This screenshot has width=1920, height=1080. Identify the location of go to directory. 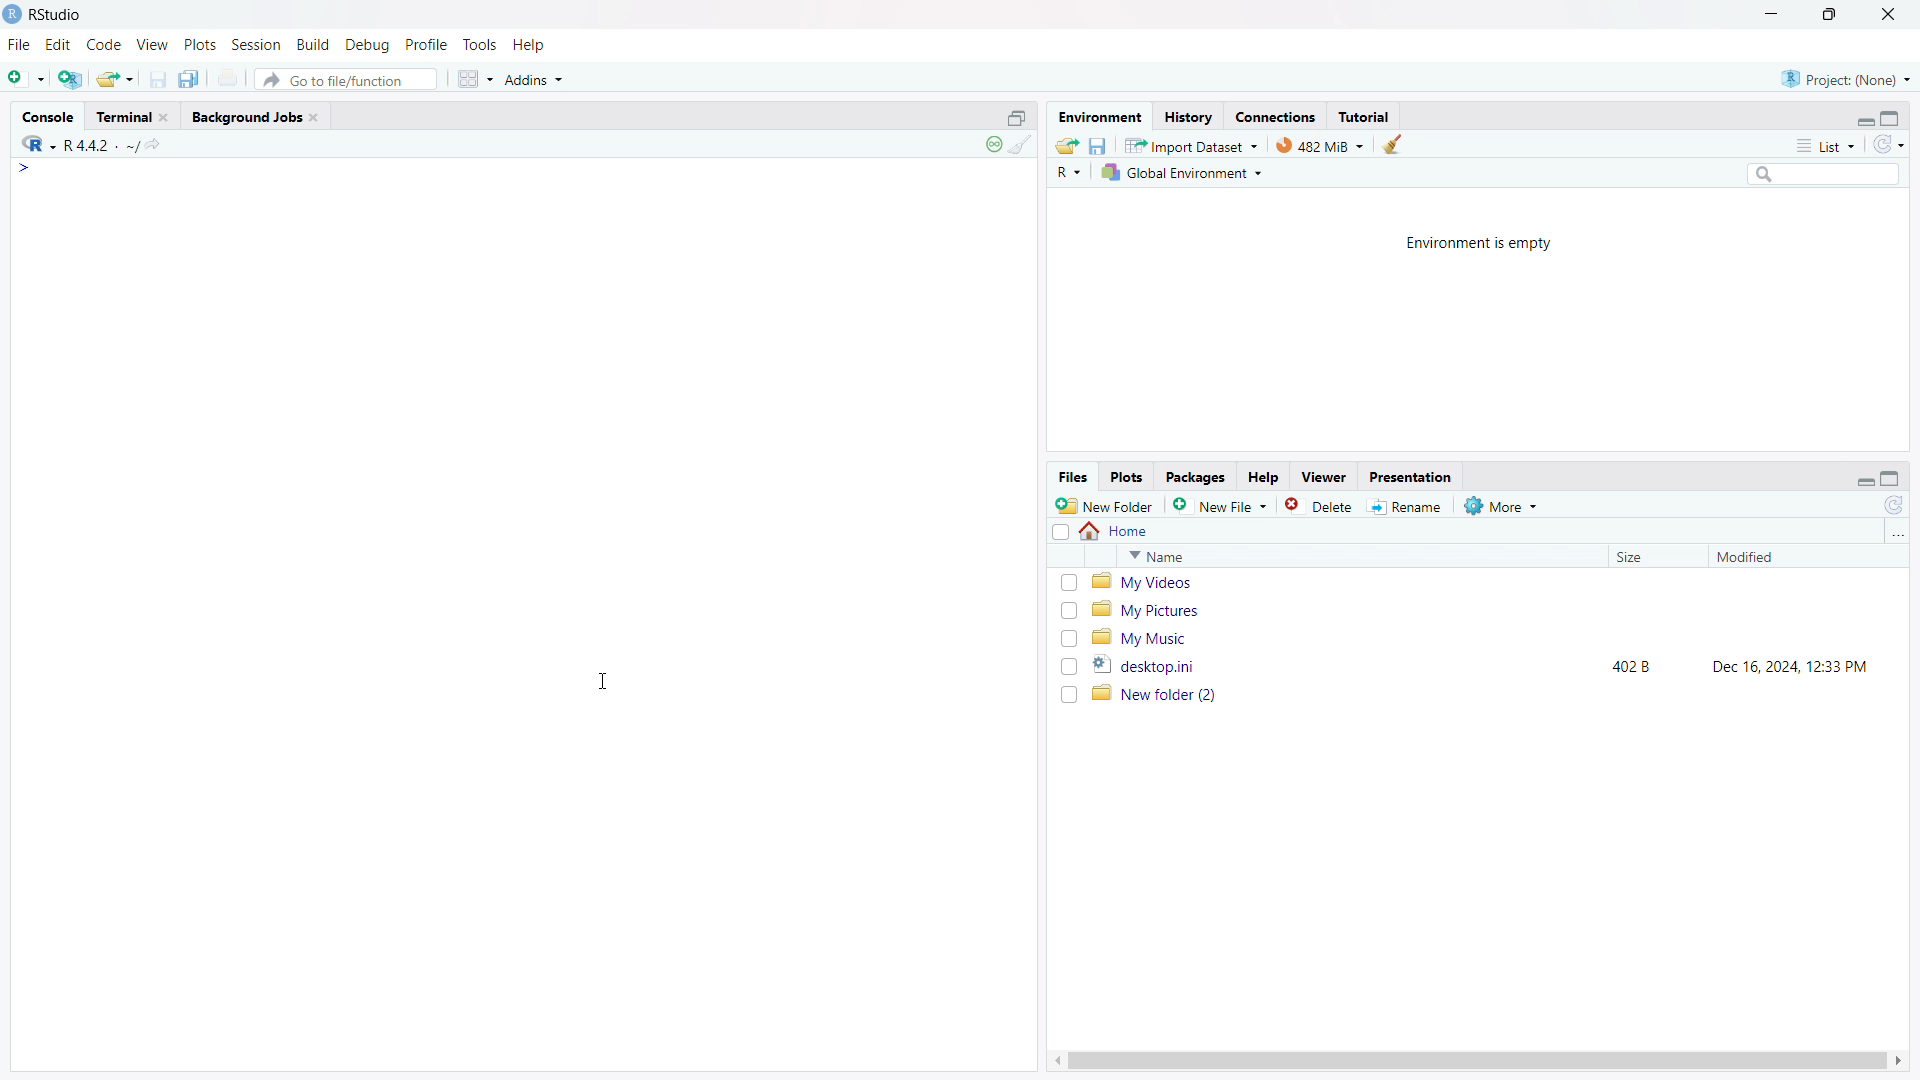
(1896, 534).